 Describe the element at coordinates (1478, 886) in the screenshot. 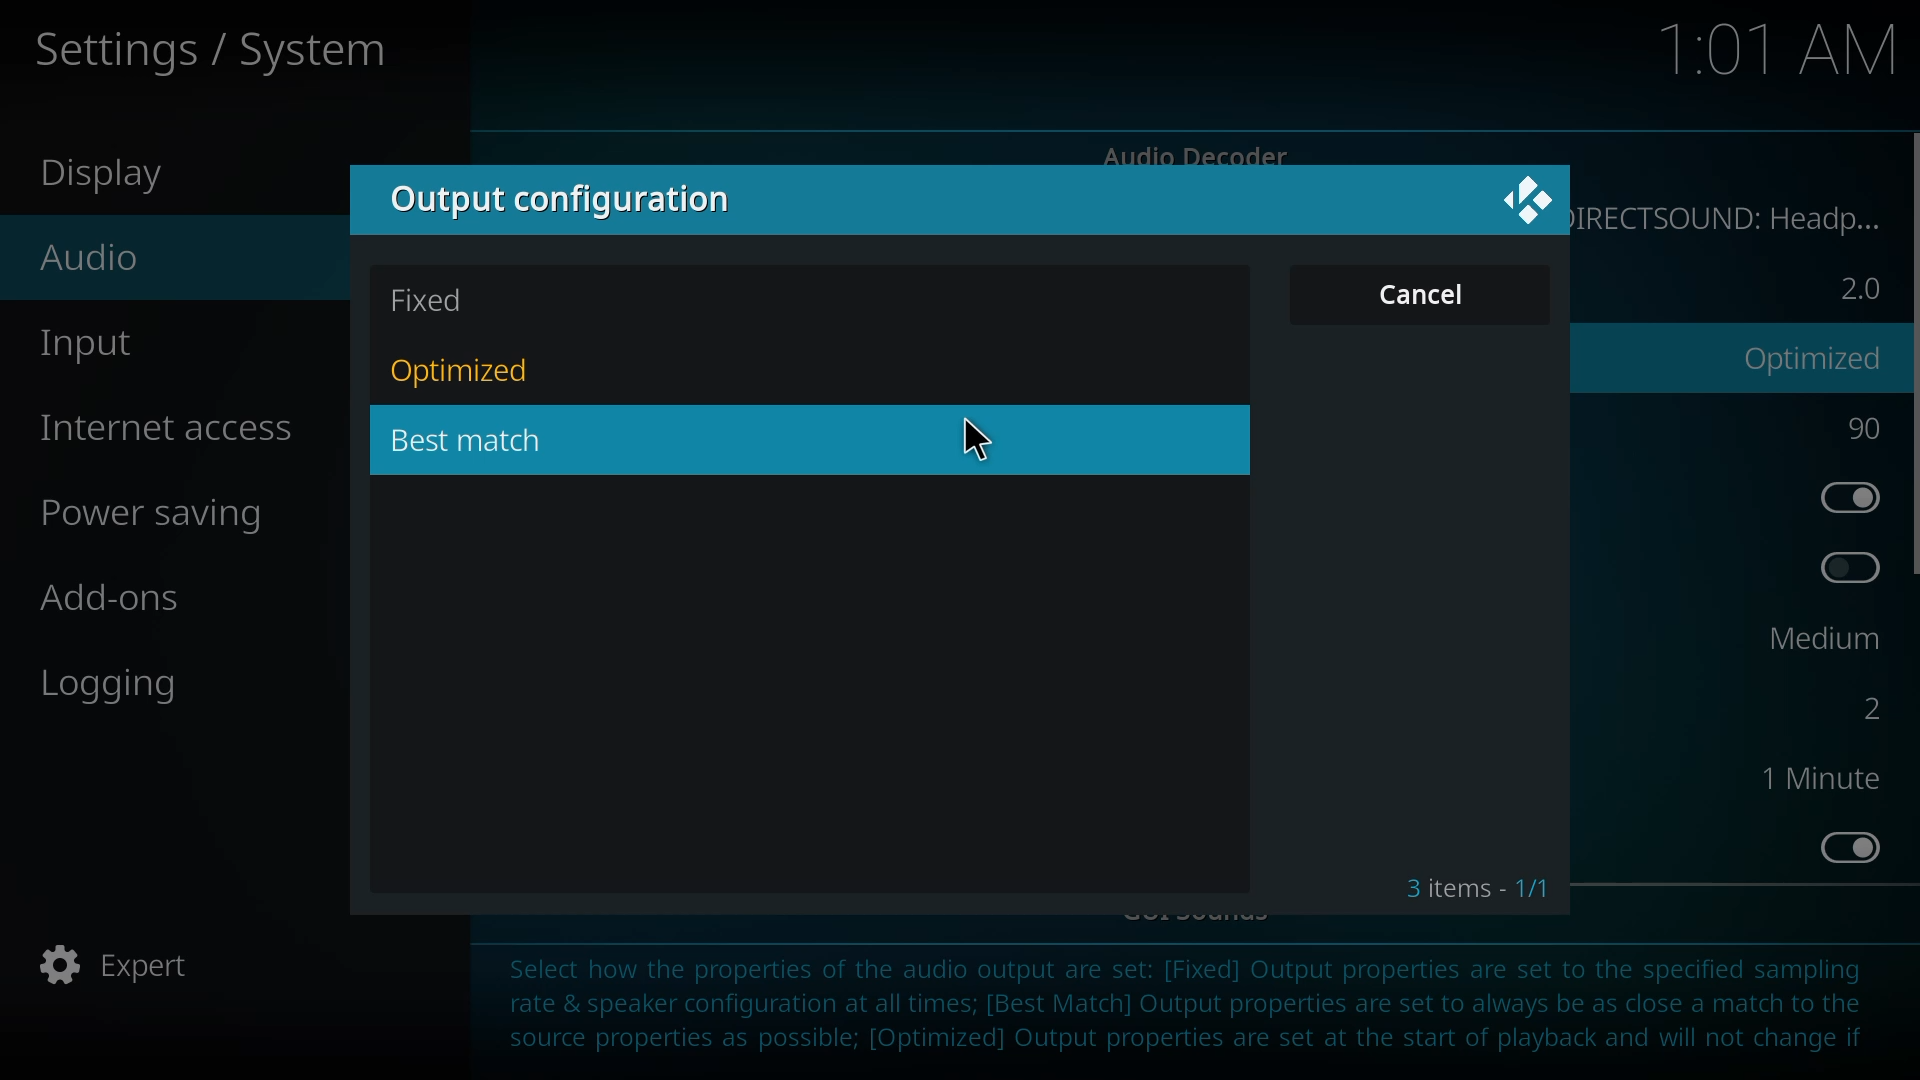

I see `3` at that location.